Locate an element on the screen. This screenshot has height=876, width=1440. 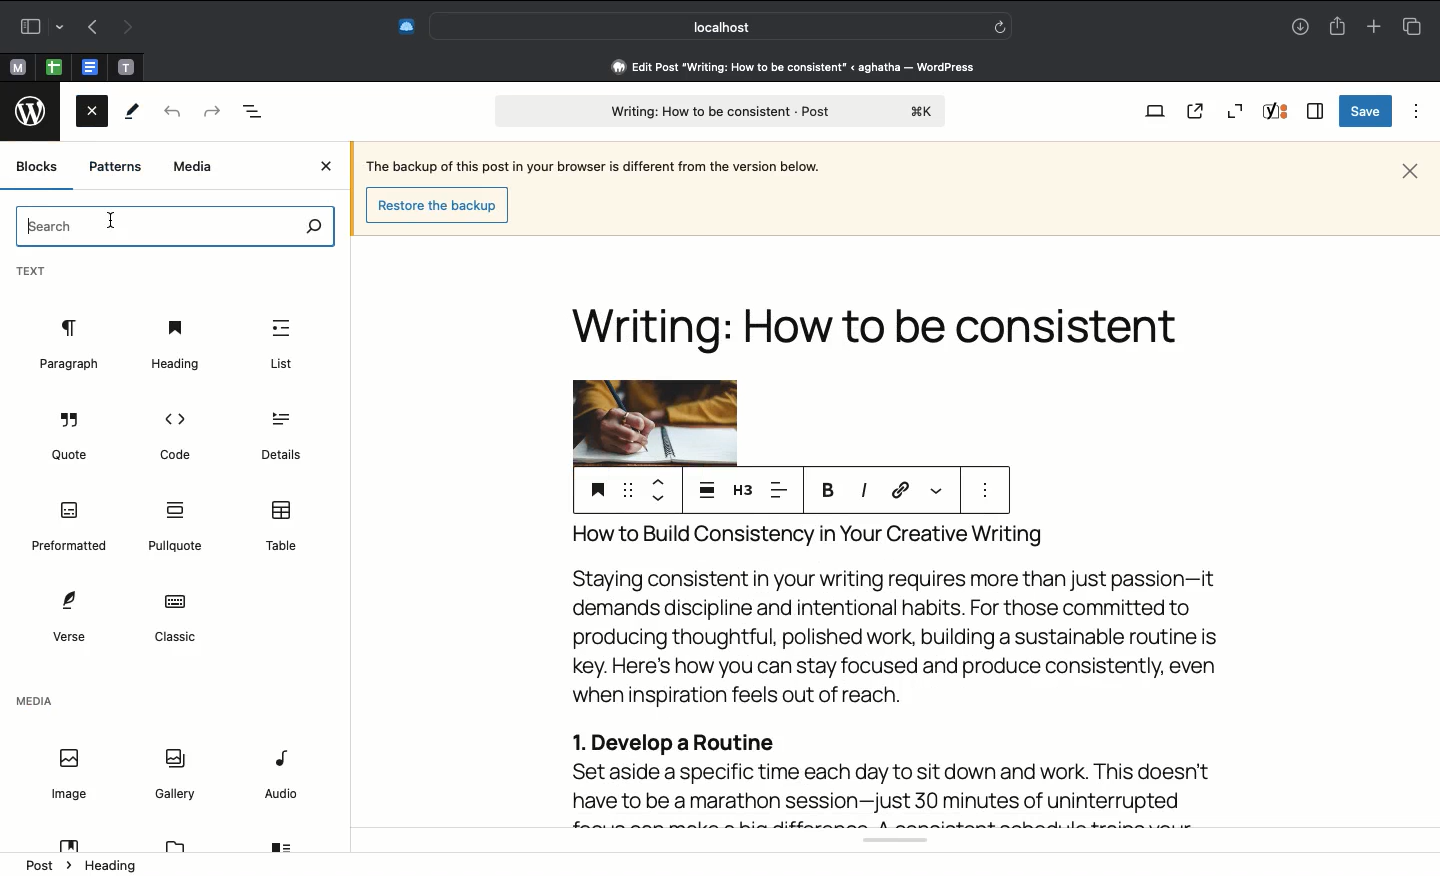
Close is located at coordinates (92, 115).